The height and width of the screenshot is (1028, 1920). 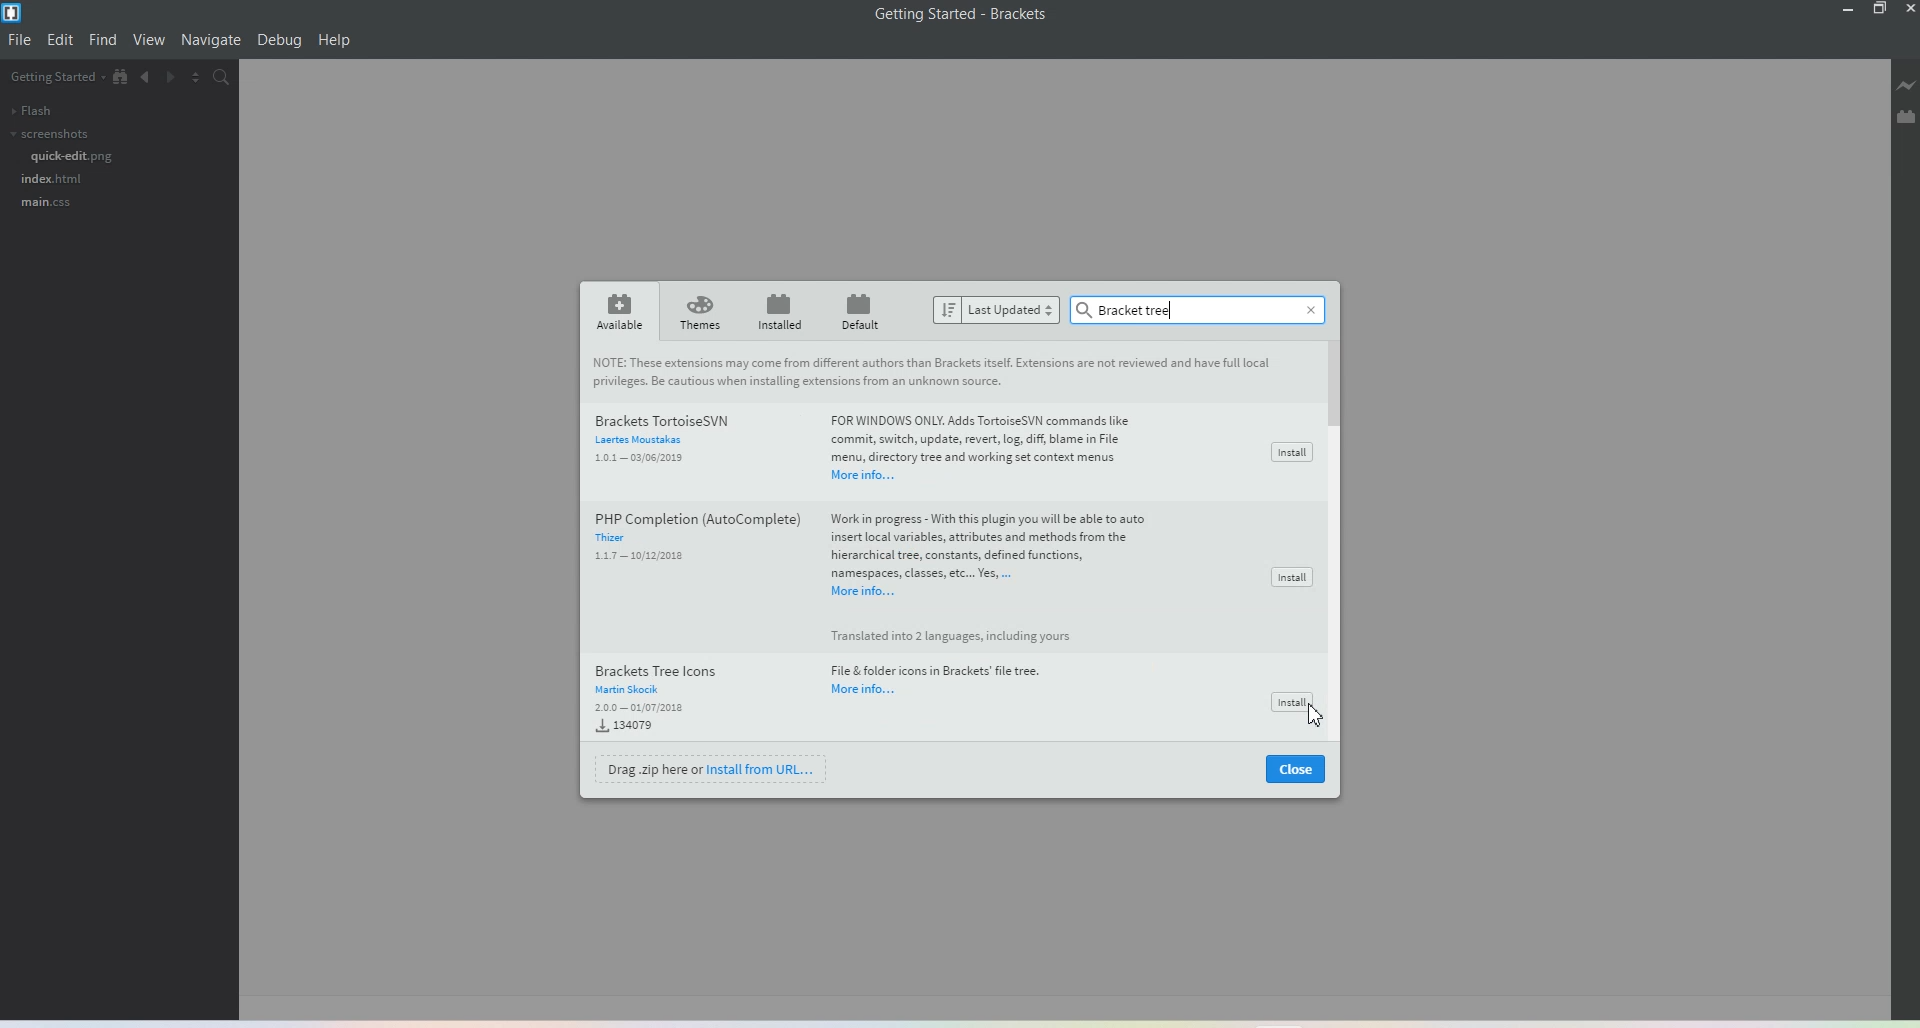 I want to click on Getting Started, so click(x=55, y=78).